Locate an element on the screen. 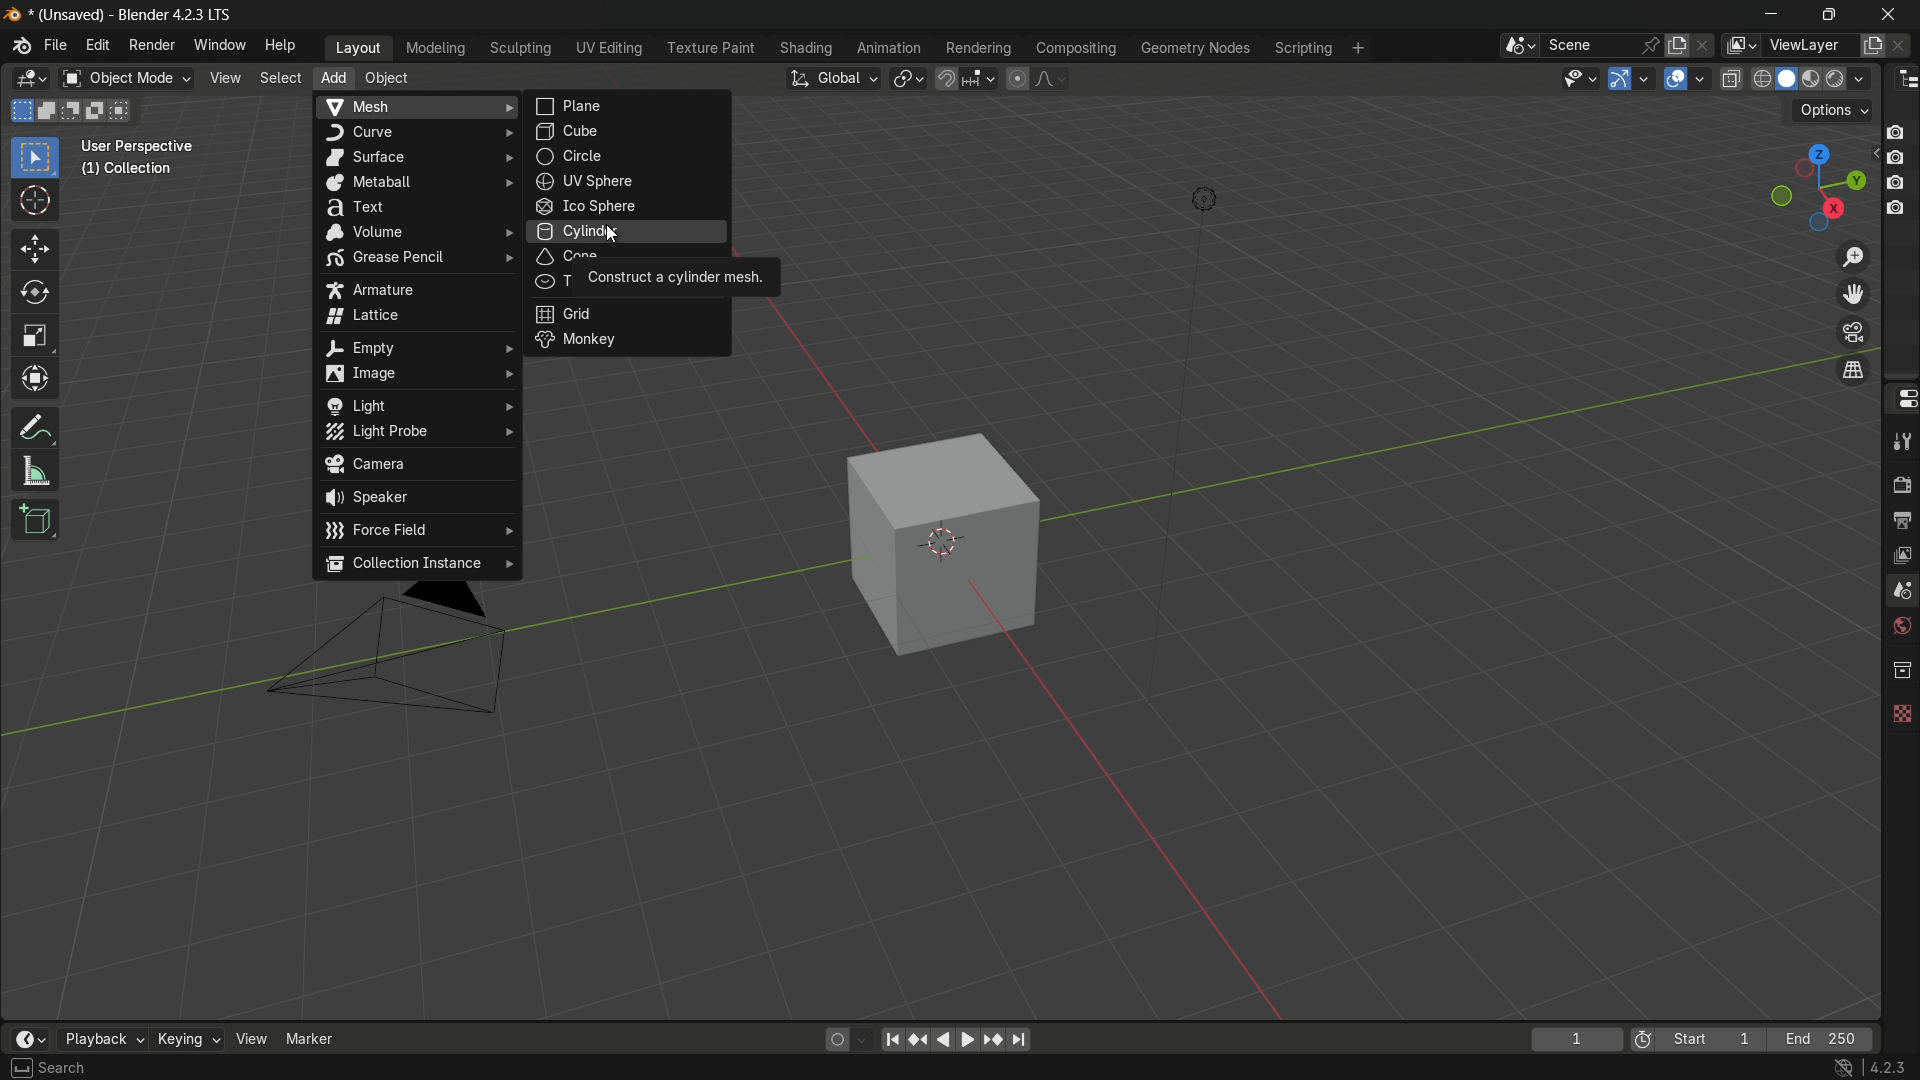 The width and height of the screenshot is (1920, 1080). image is located at coordinates (416, 376).